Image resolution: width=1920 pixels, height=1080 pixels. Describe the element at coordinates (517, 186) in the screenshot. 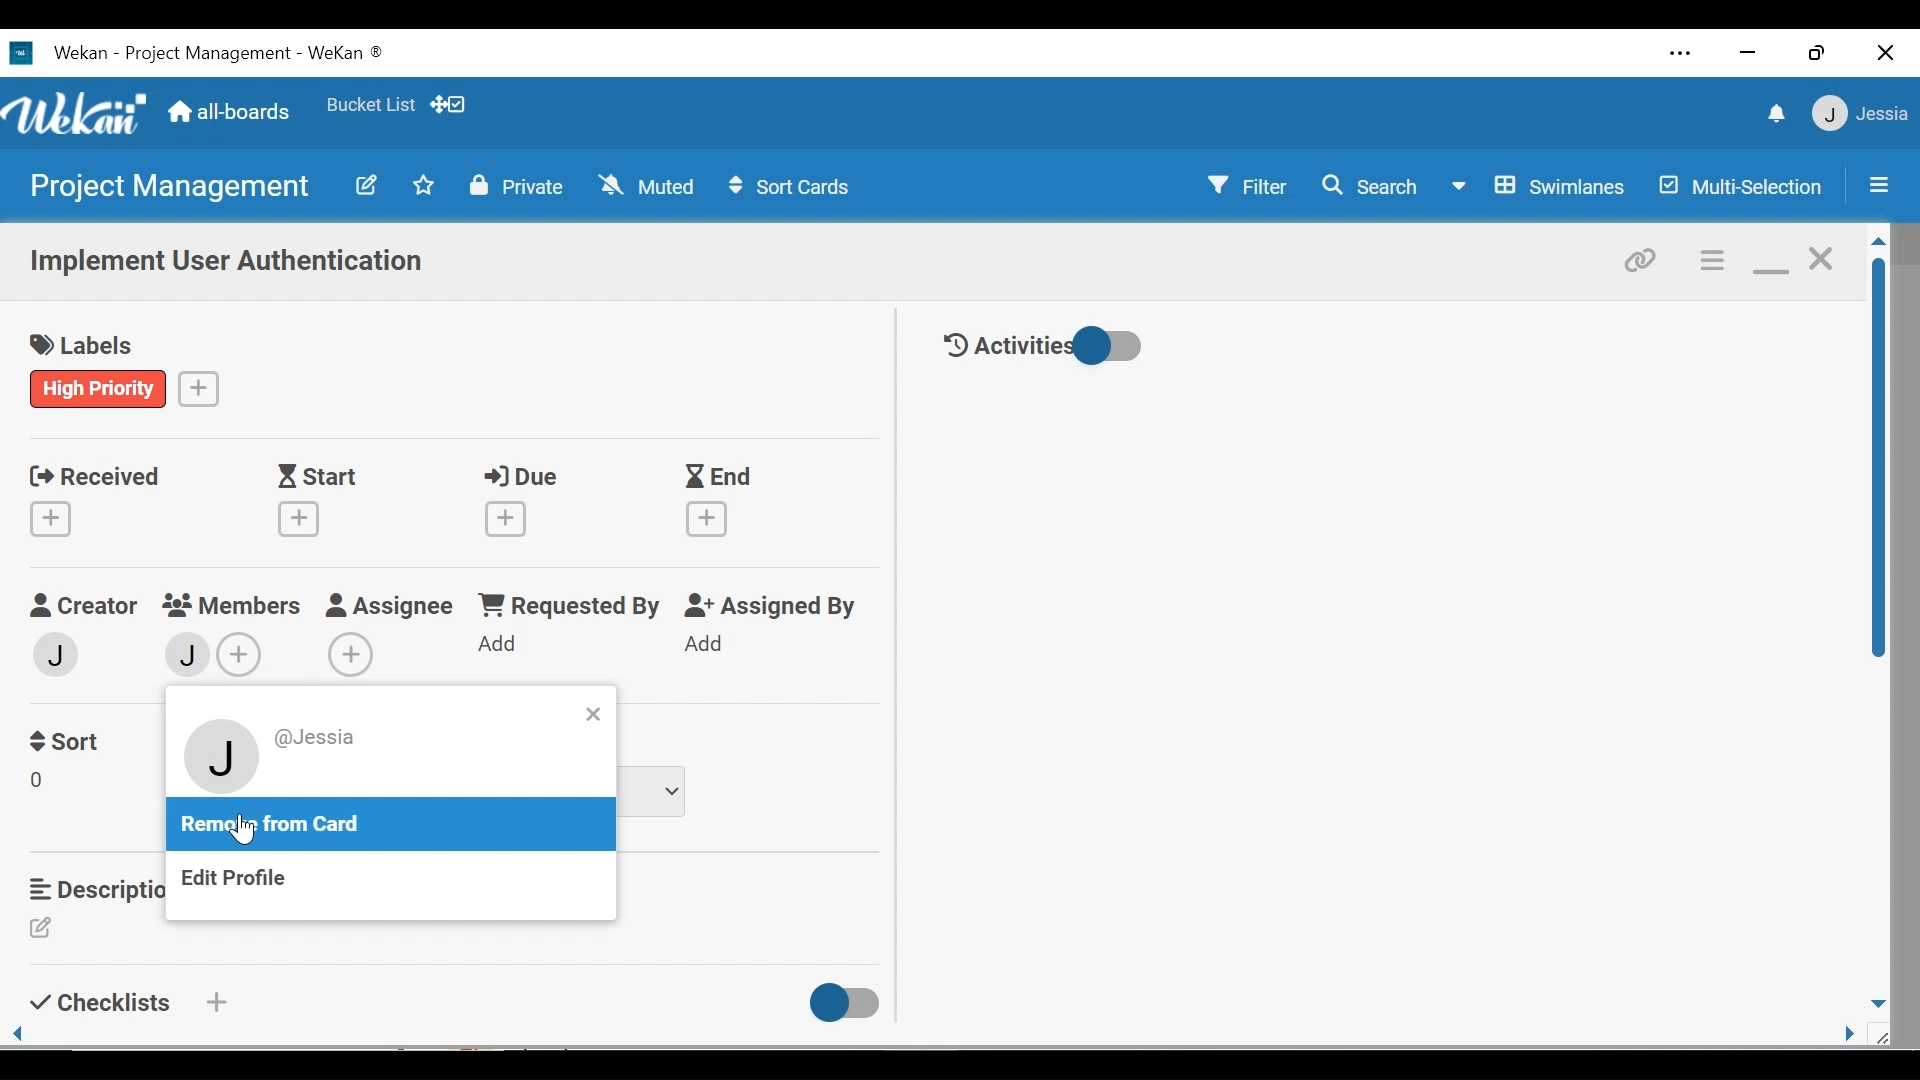

I see `Private` at that location.